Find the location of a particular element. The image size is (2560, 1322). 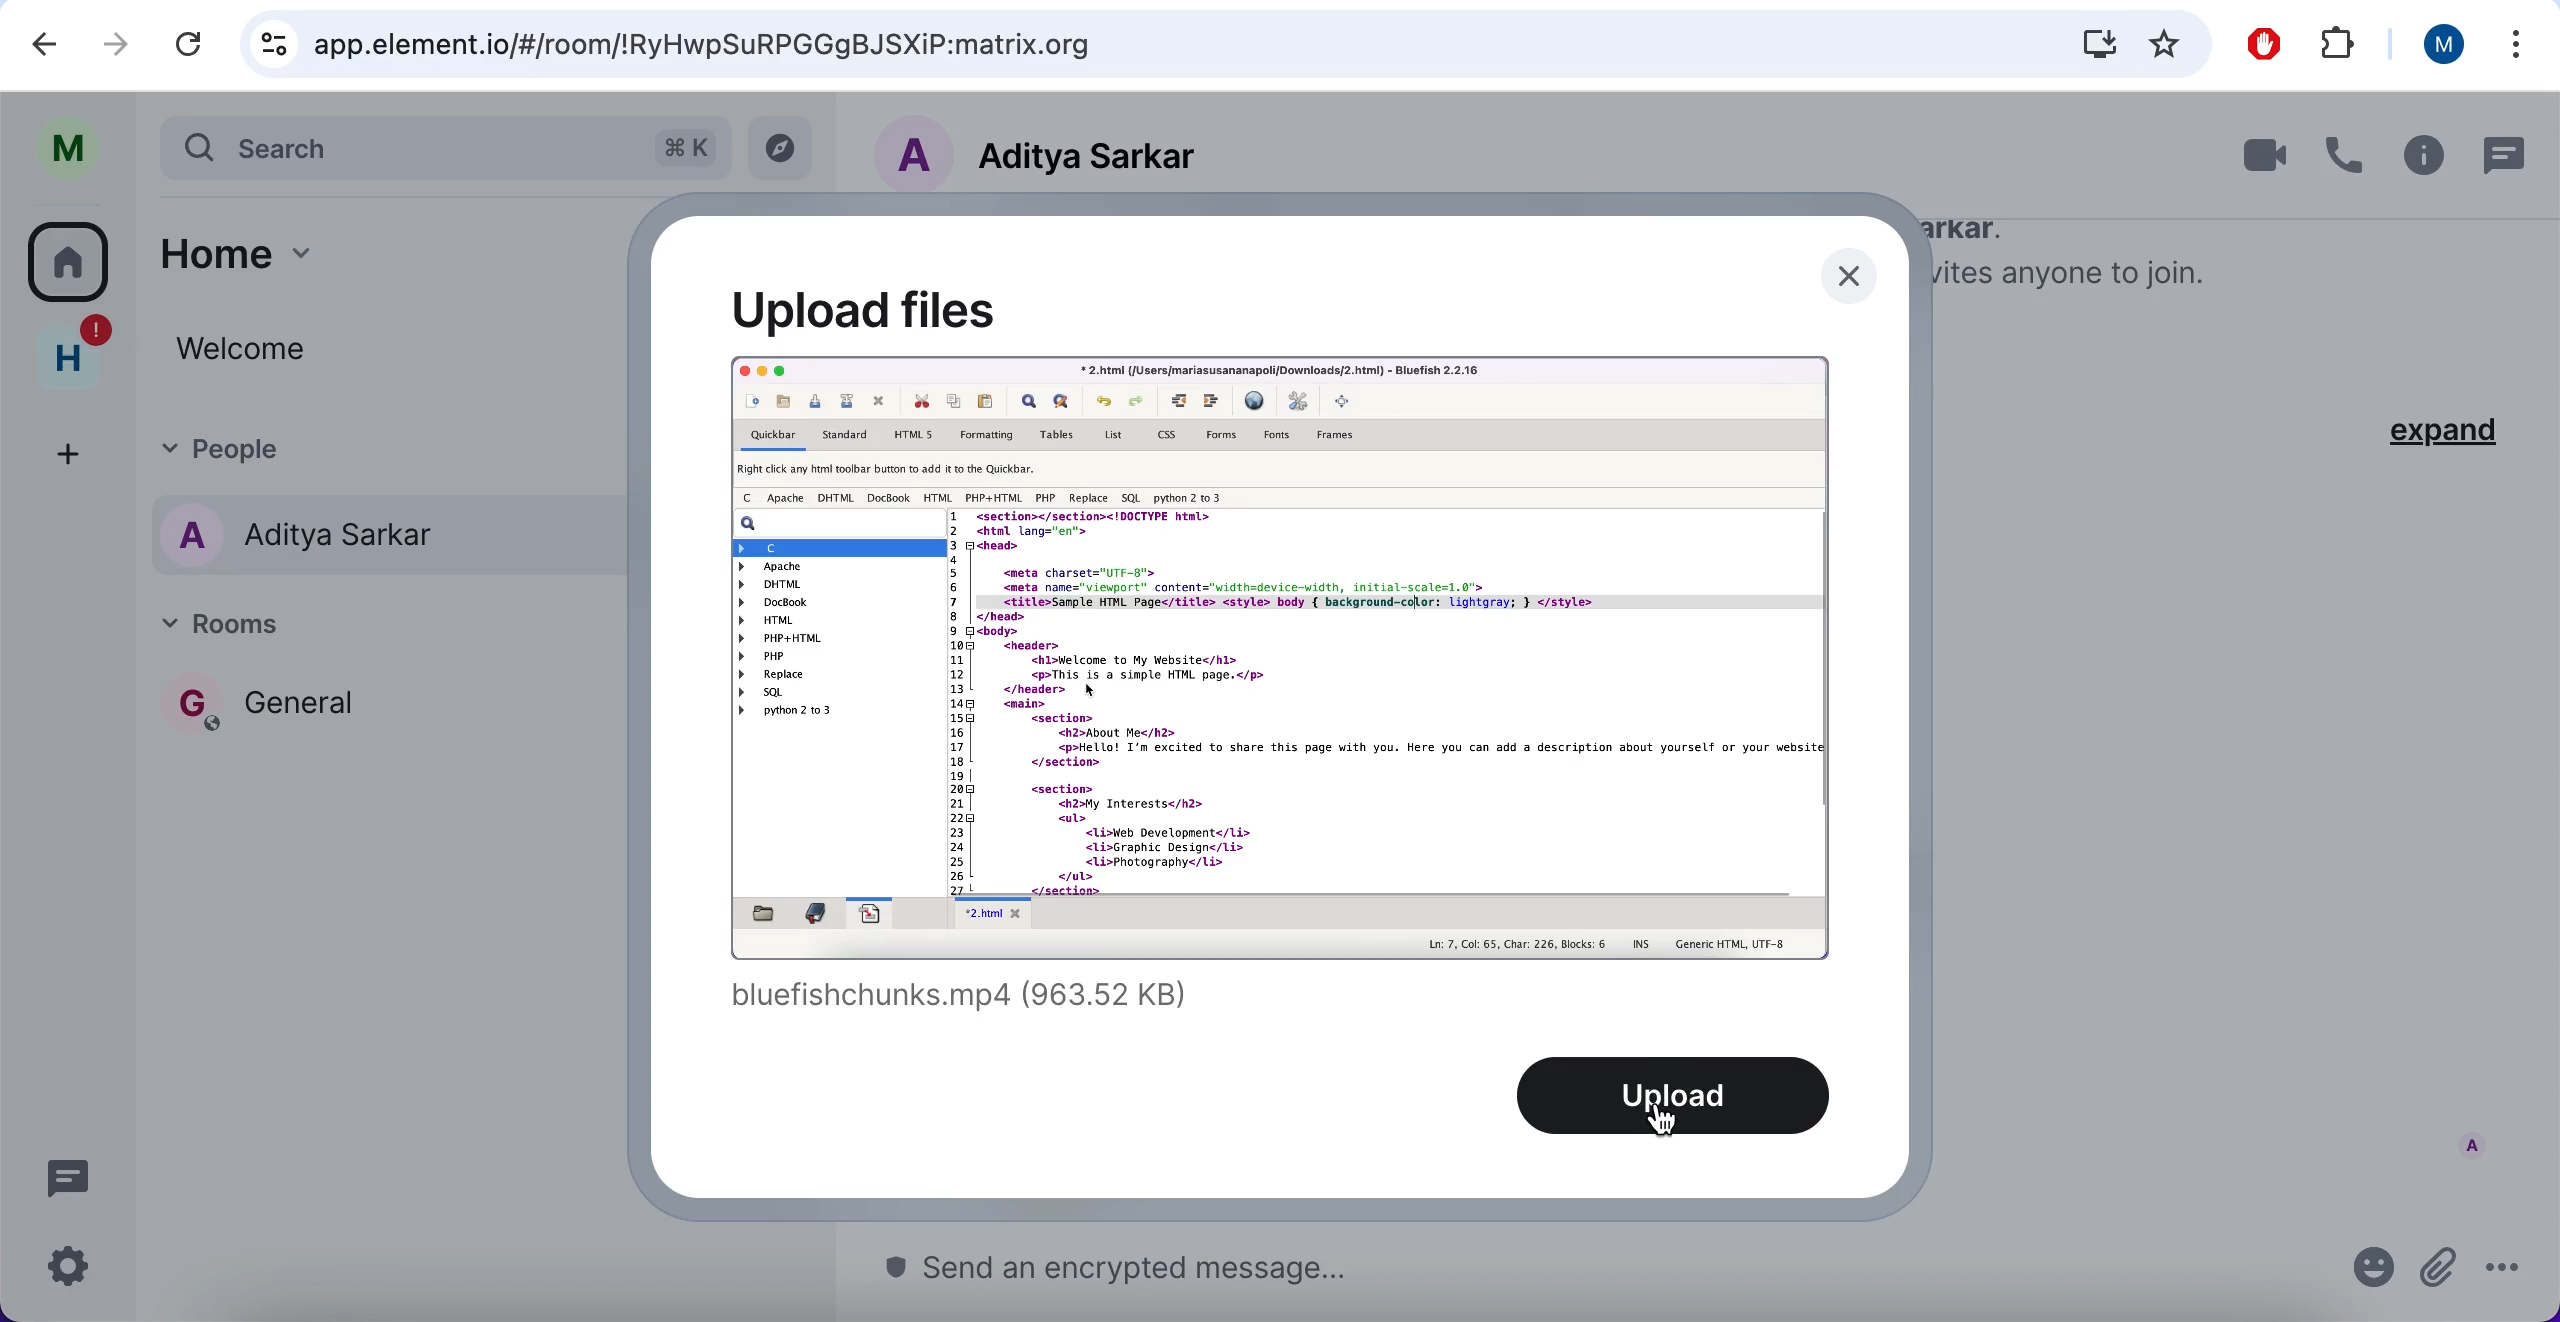

user is located at coordinates (66, 144).